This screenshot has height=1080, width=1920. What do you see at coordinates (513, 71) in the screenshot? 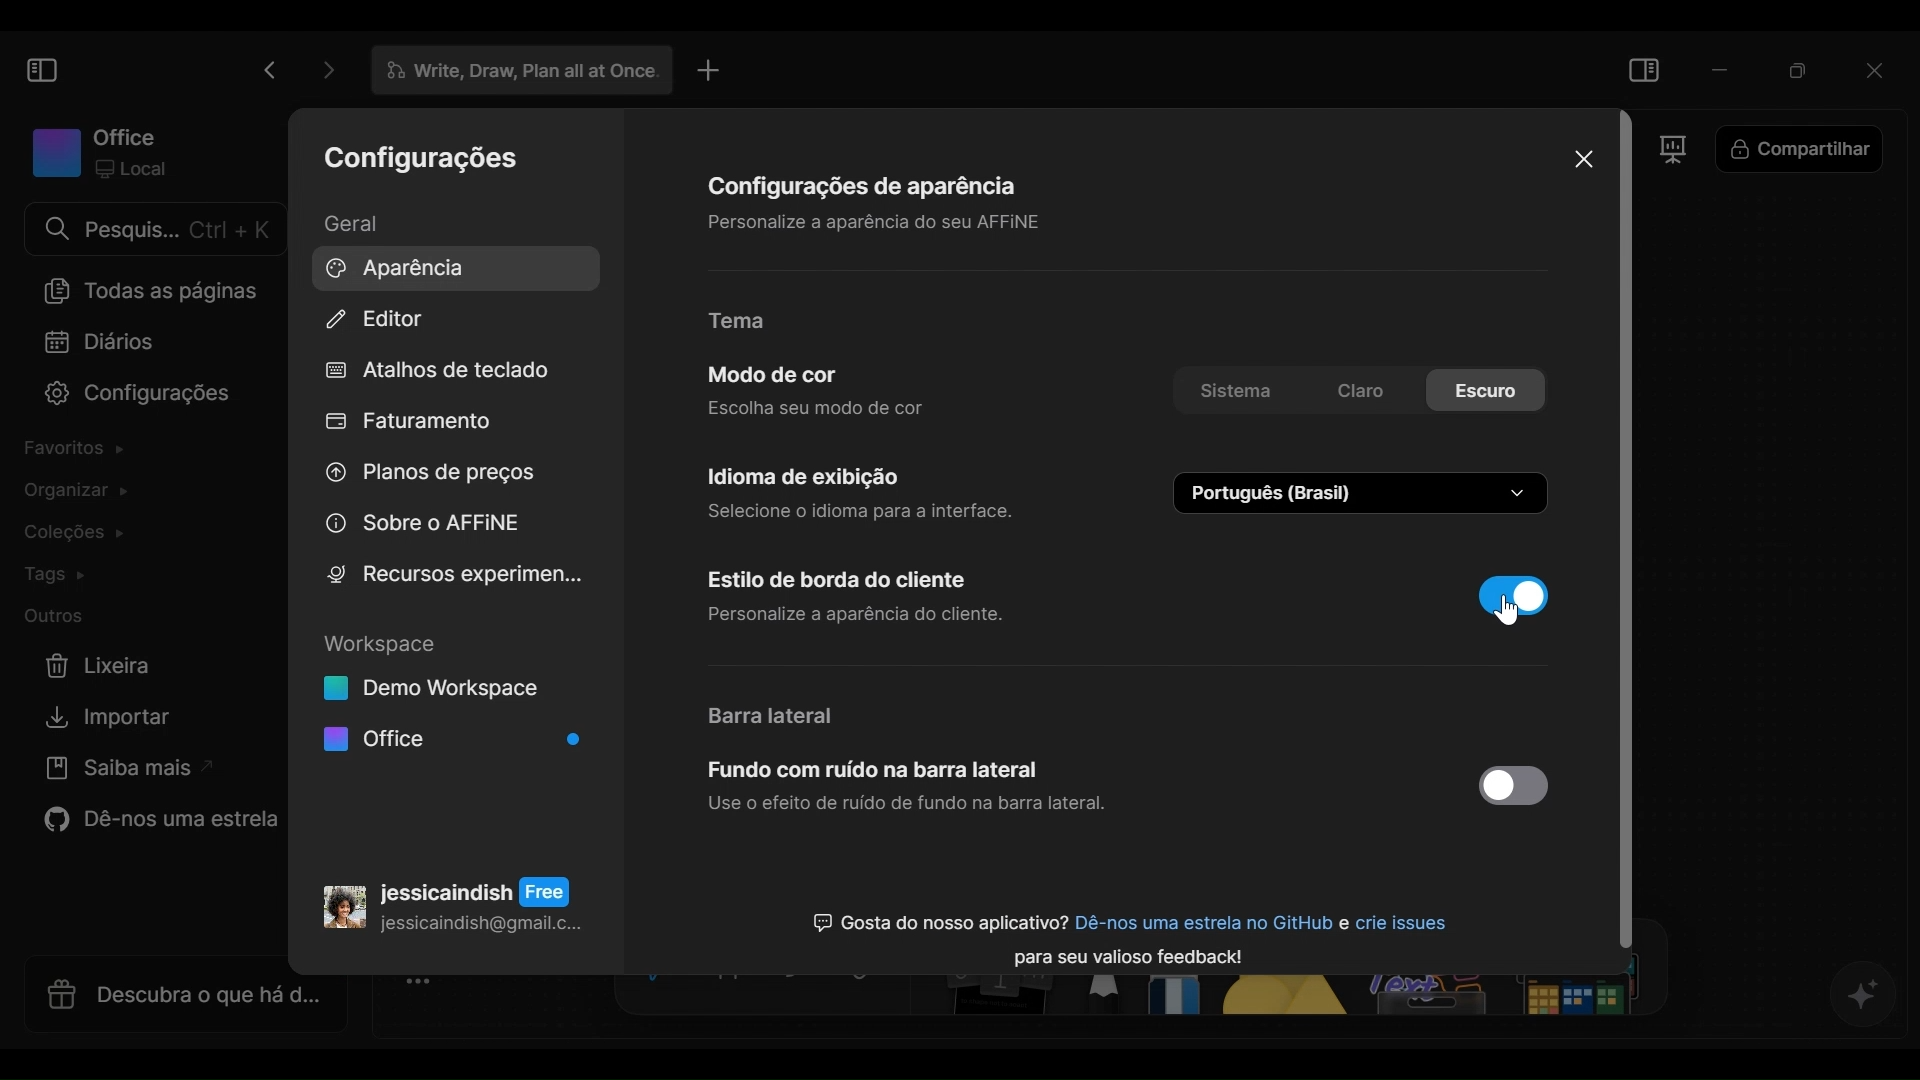
I see `Tab` at bounding box center [513, 71].